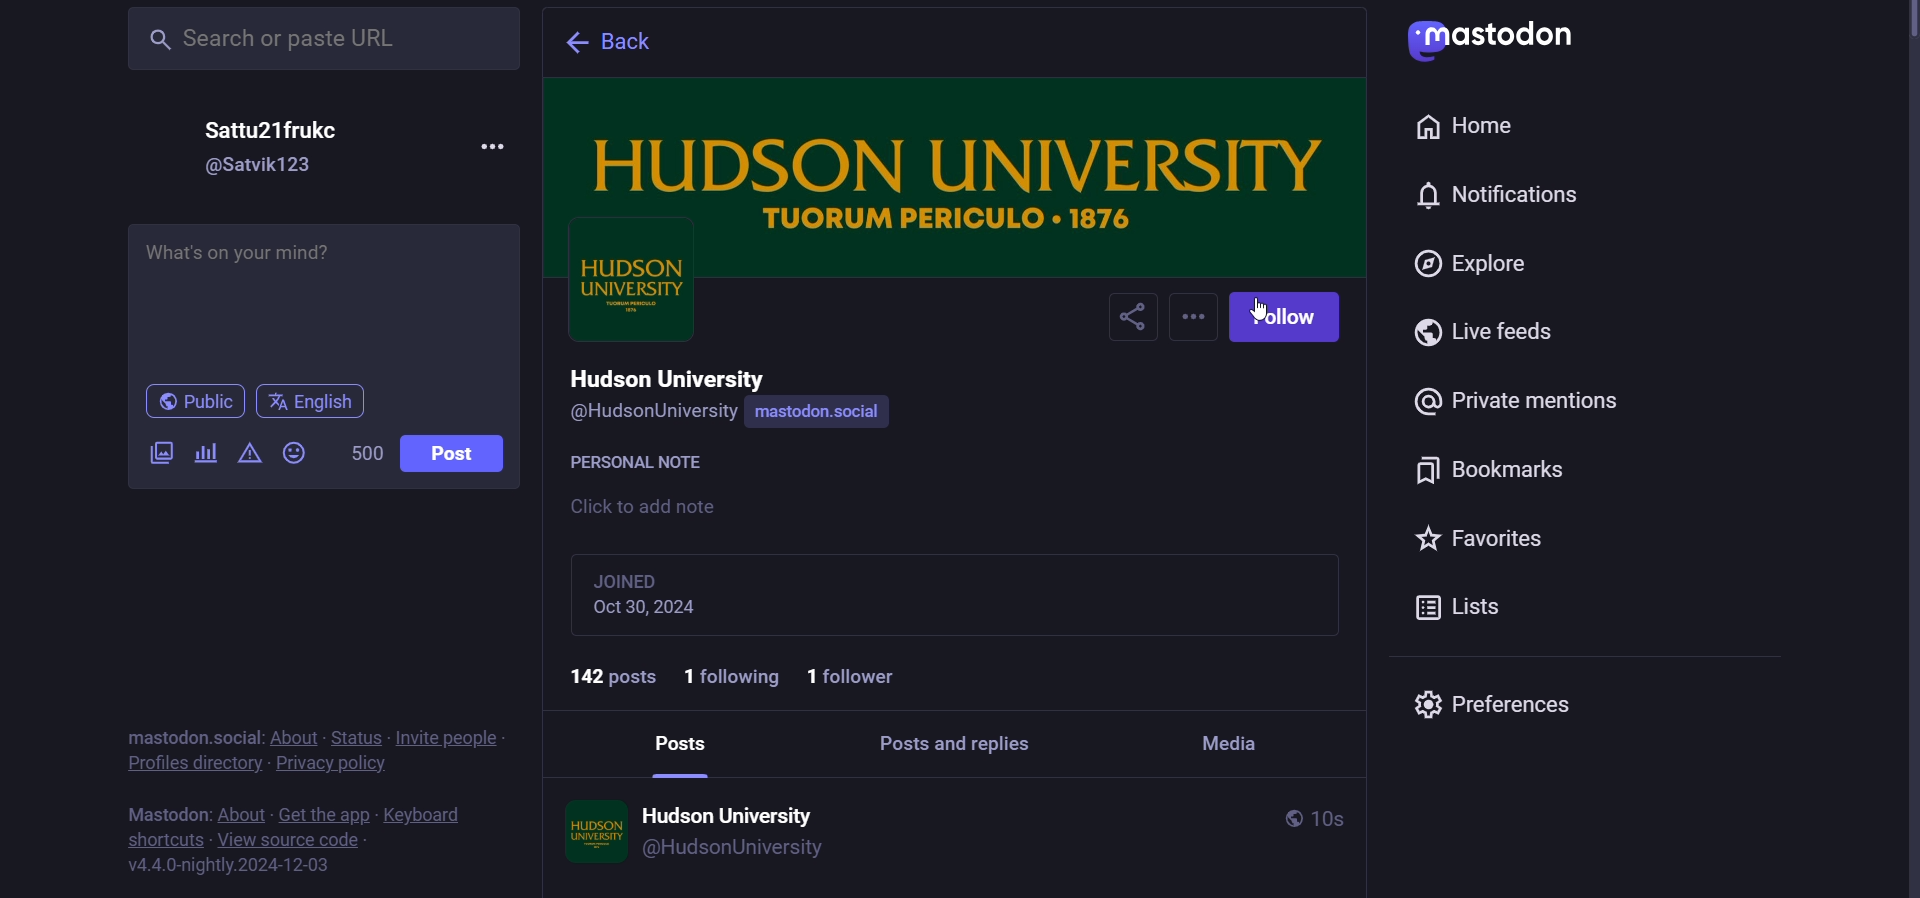  I want to click on Sattu21frukc, so click(294, 129).